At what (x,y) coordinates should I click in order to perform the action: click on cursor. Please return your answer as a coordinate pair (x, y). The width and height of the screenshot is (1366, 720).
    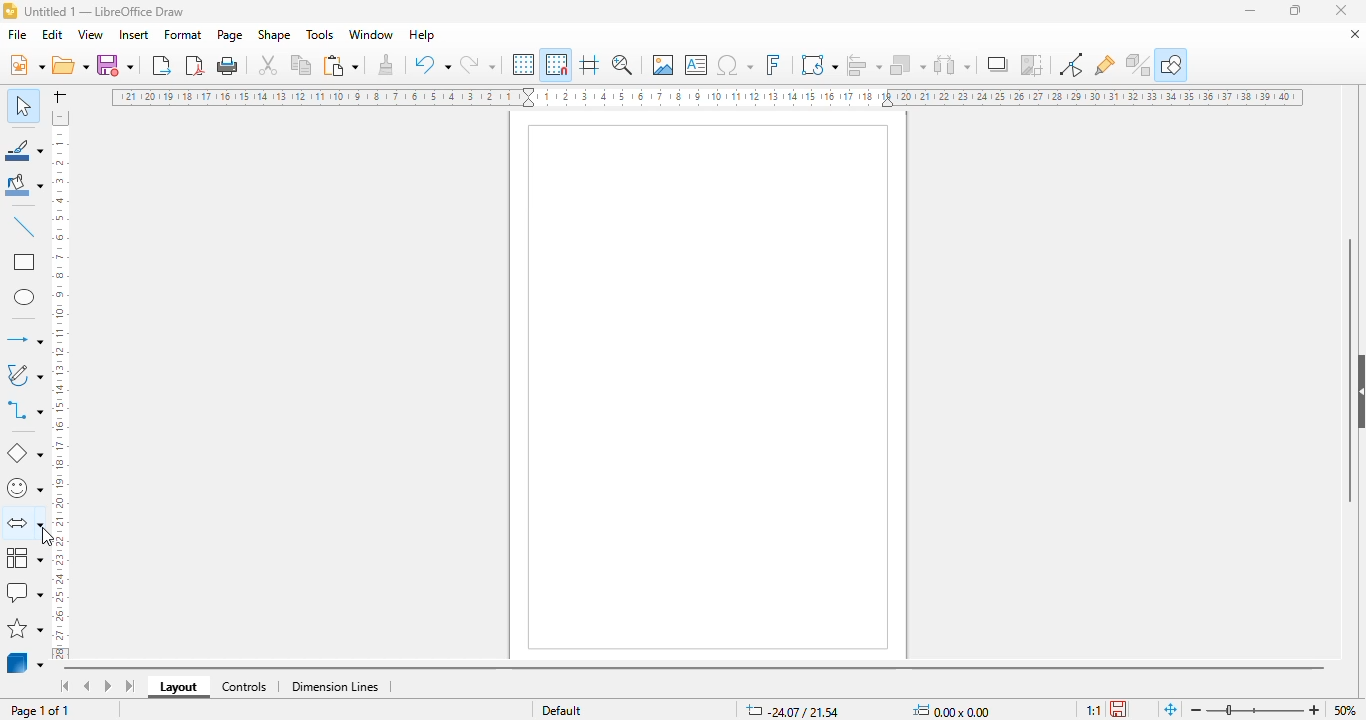
    Looking at the image, I should click on (47, 537).